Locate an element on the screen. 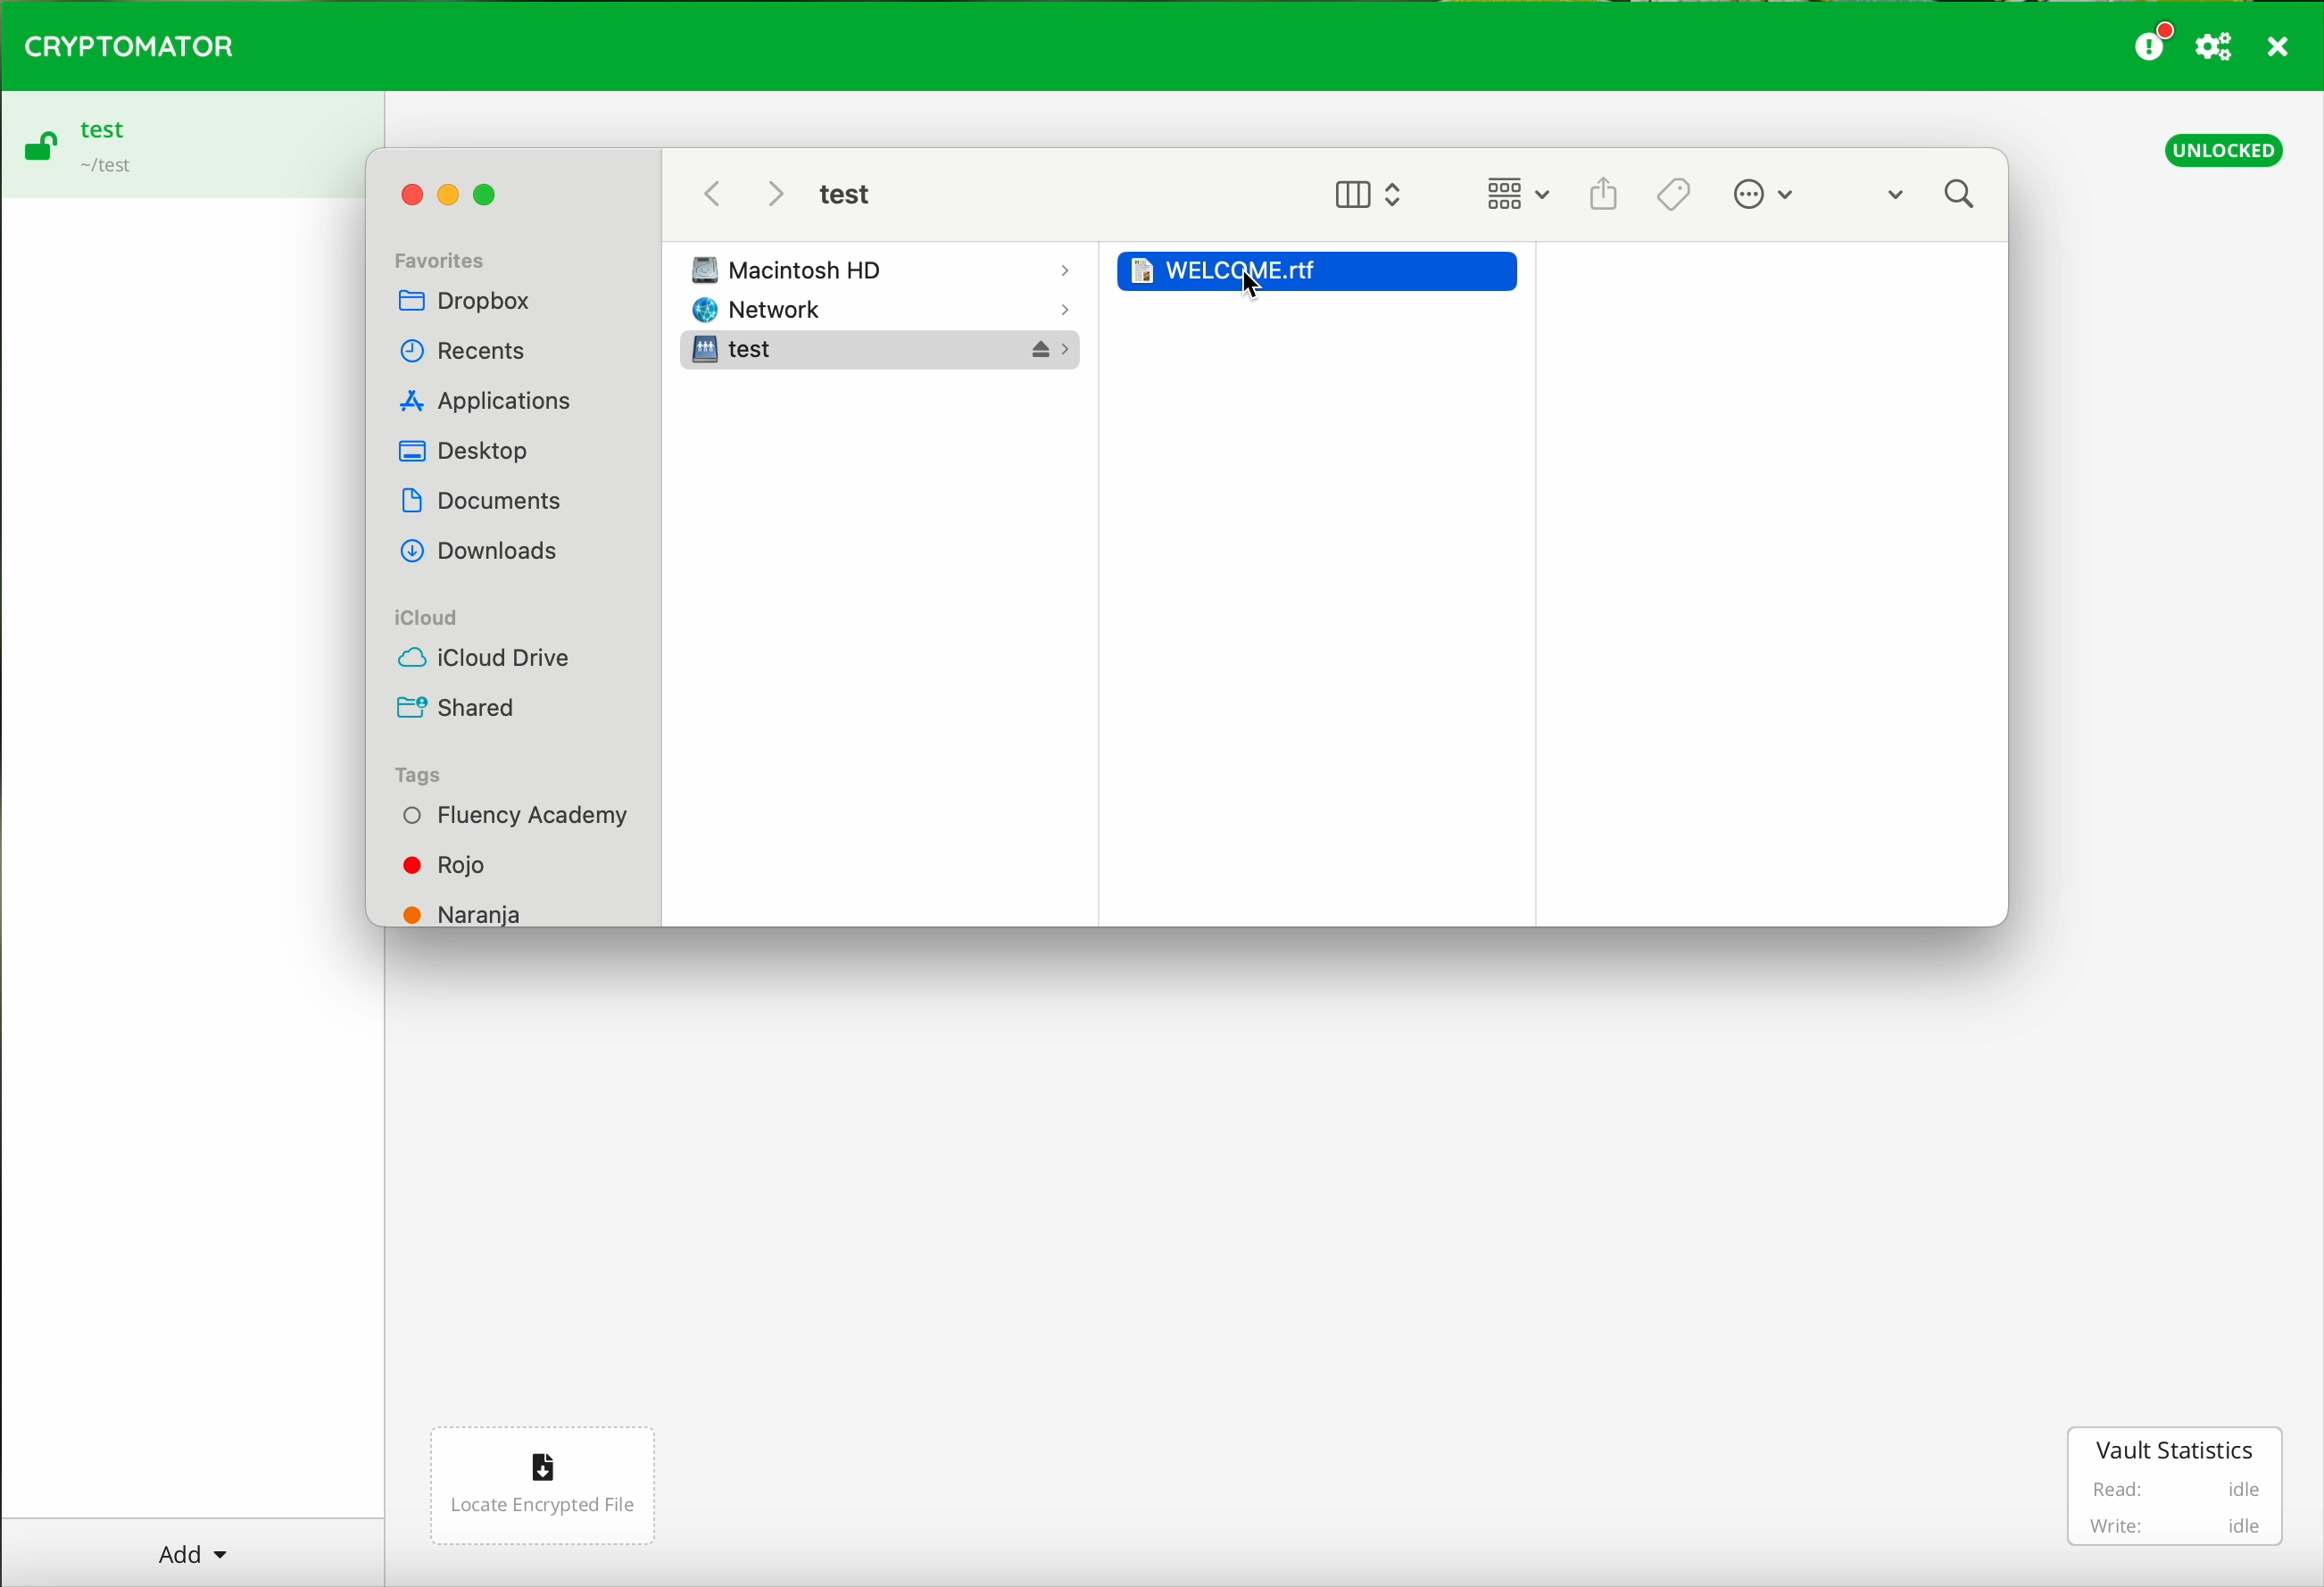 Image resolution: width=2324 pixels, height=1587 pixels. test is located at coordinates (103, 128).